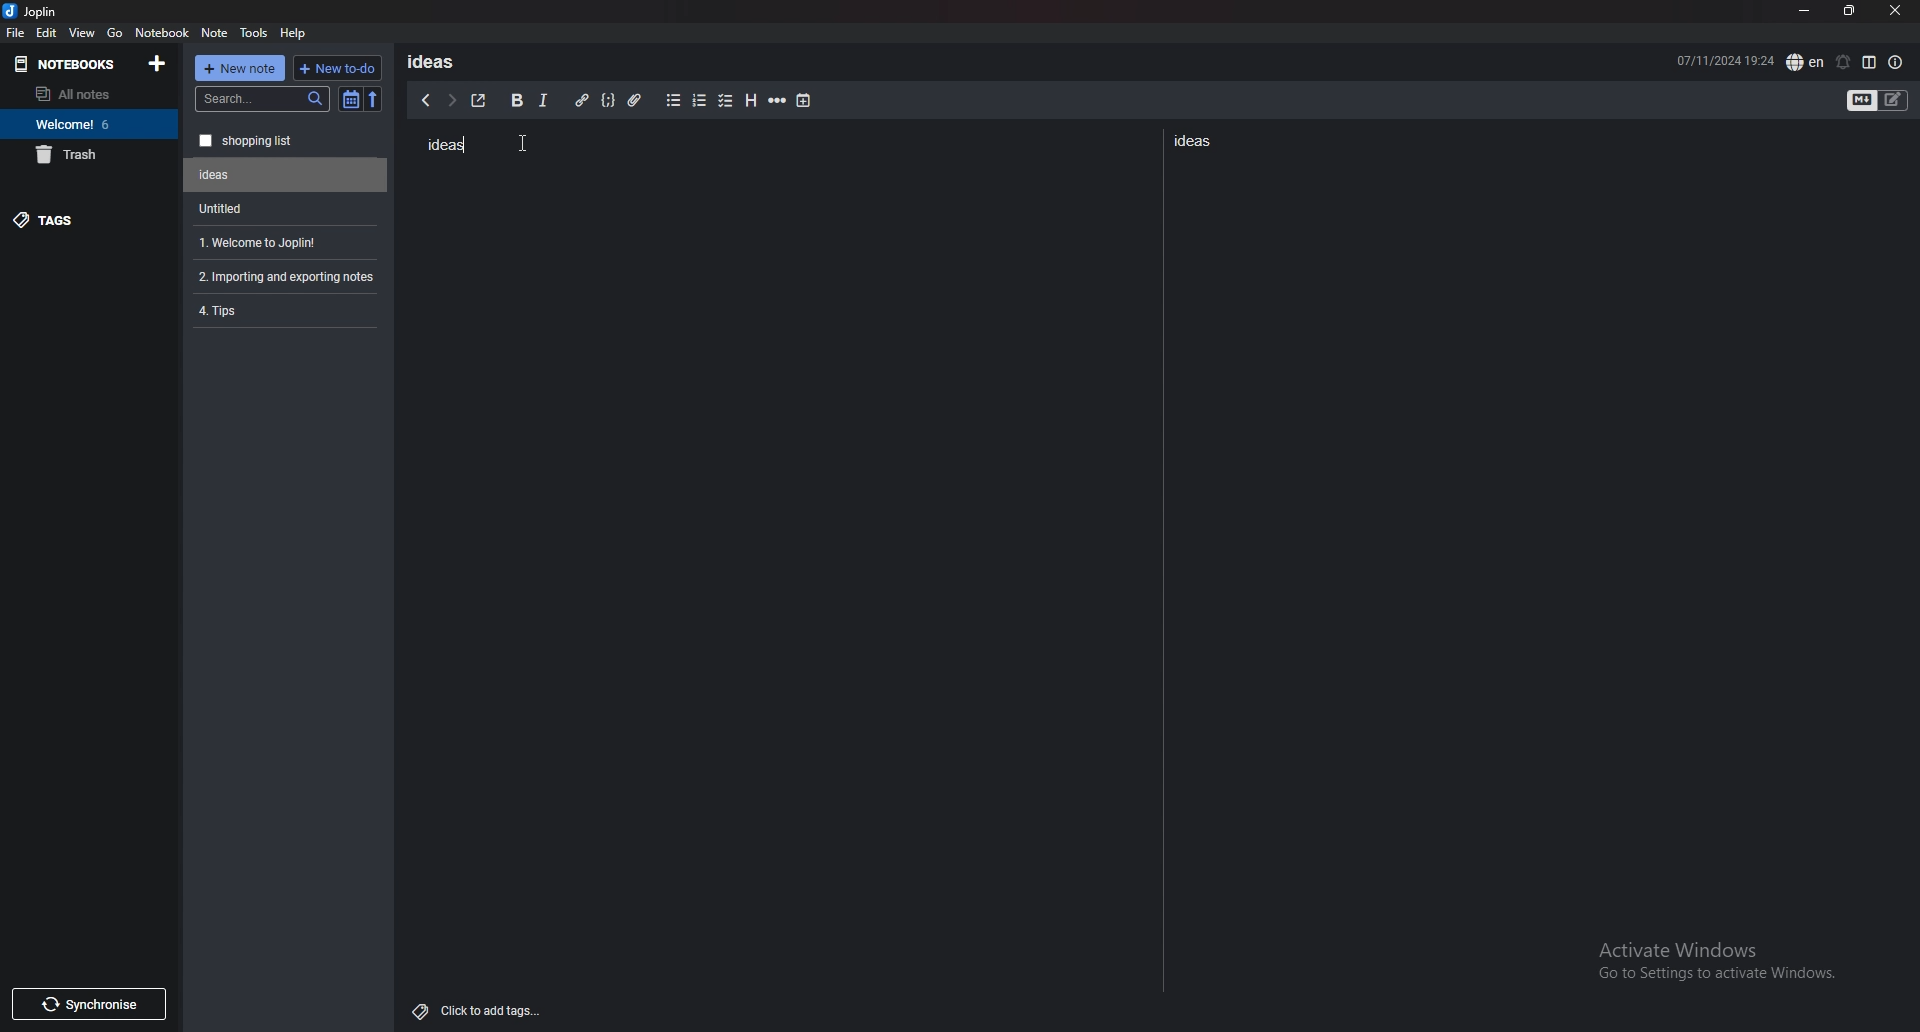  I want to click on note properties, so click(1896, 63).